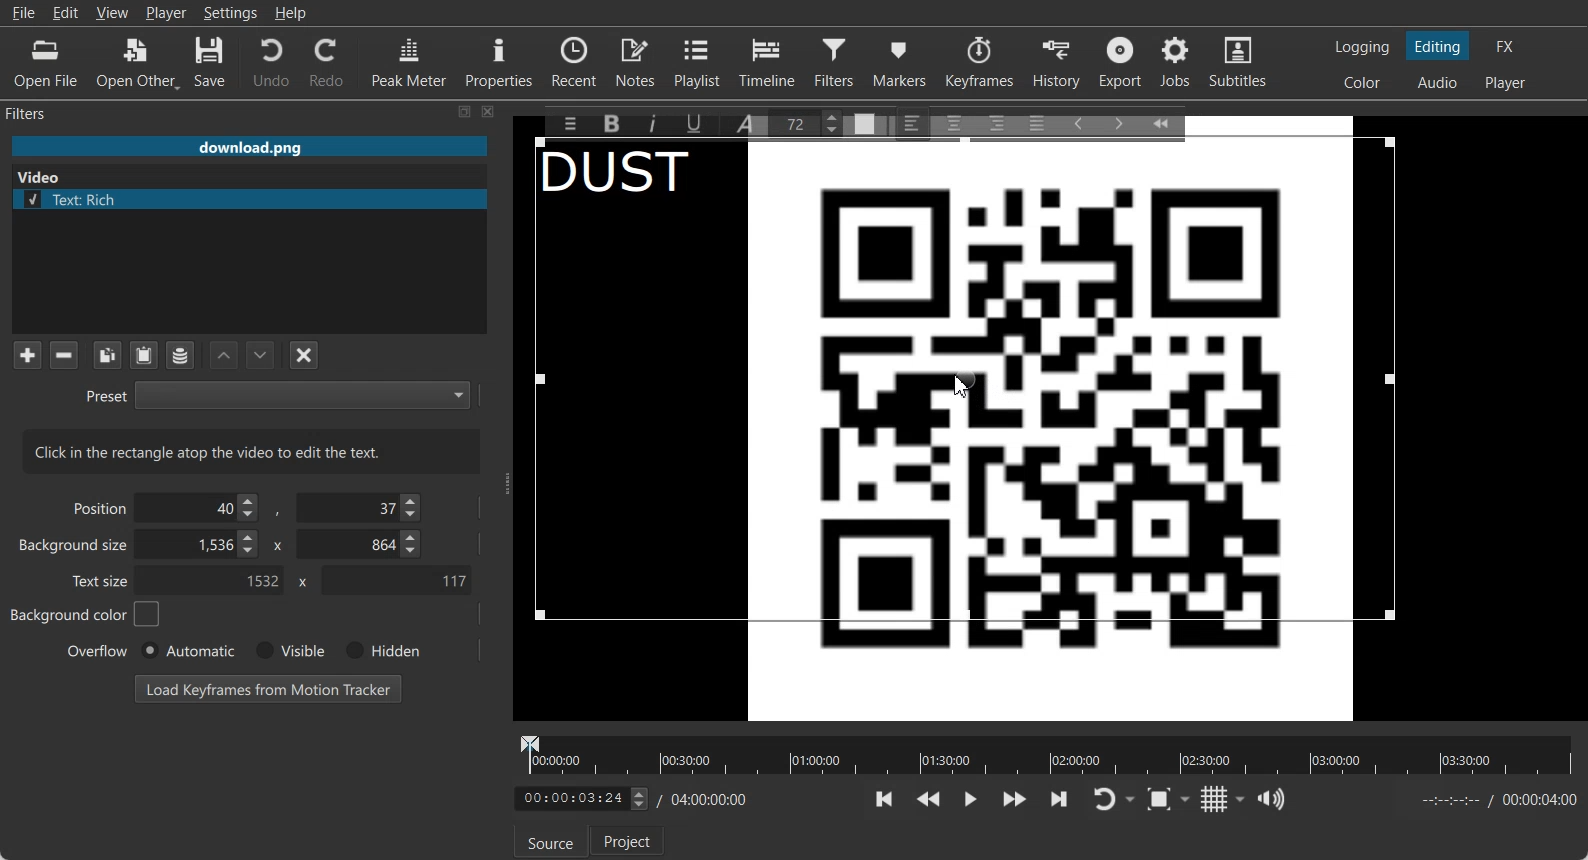 This screenshot has width=1588, height=860. I want to click on Export, so click(1123, 62).